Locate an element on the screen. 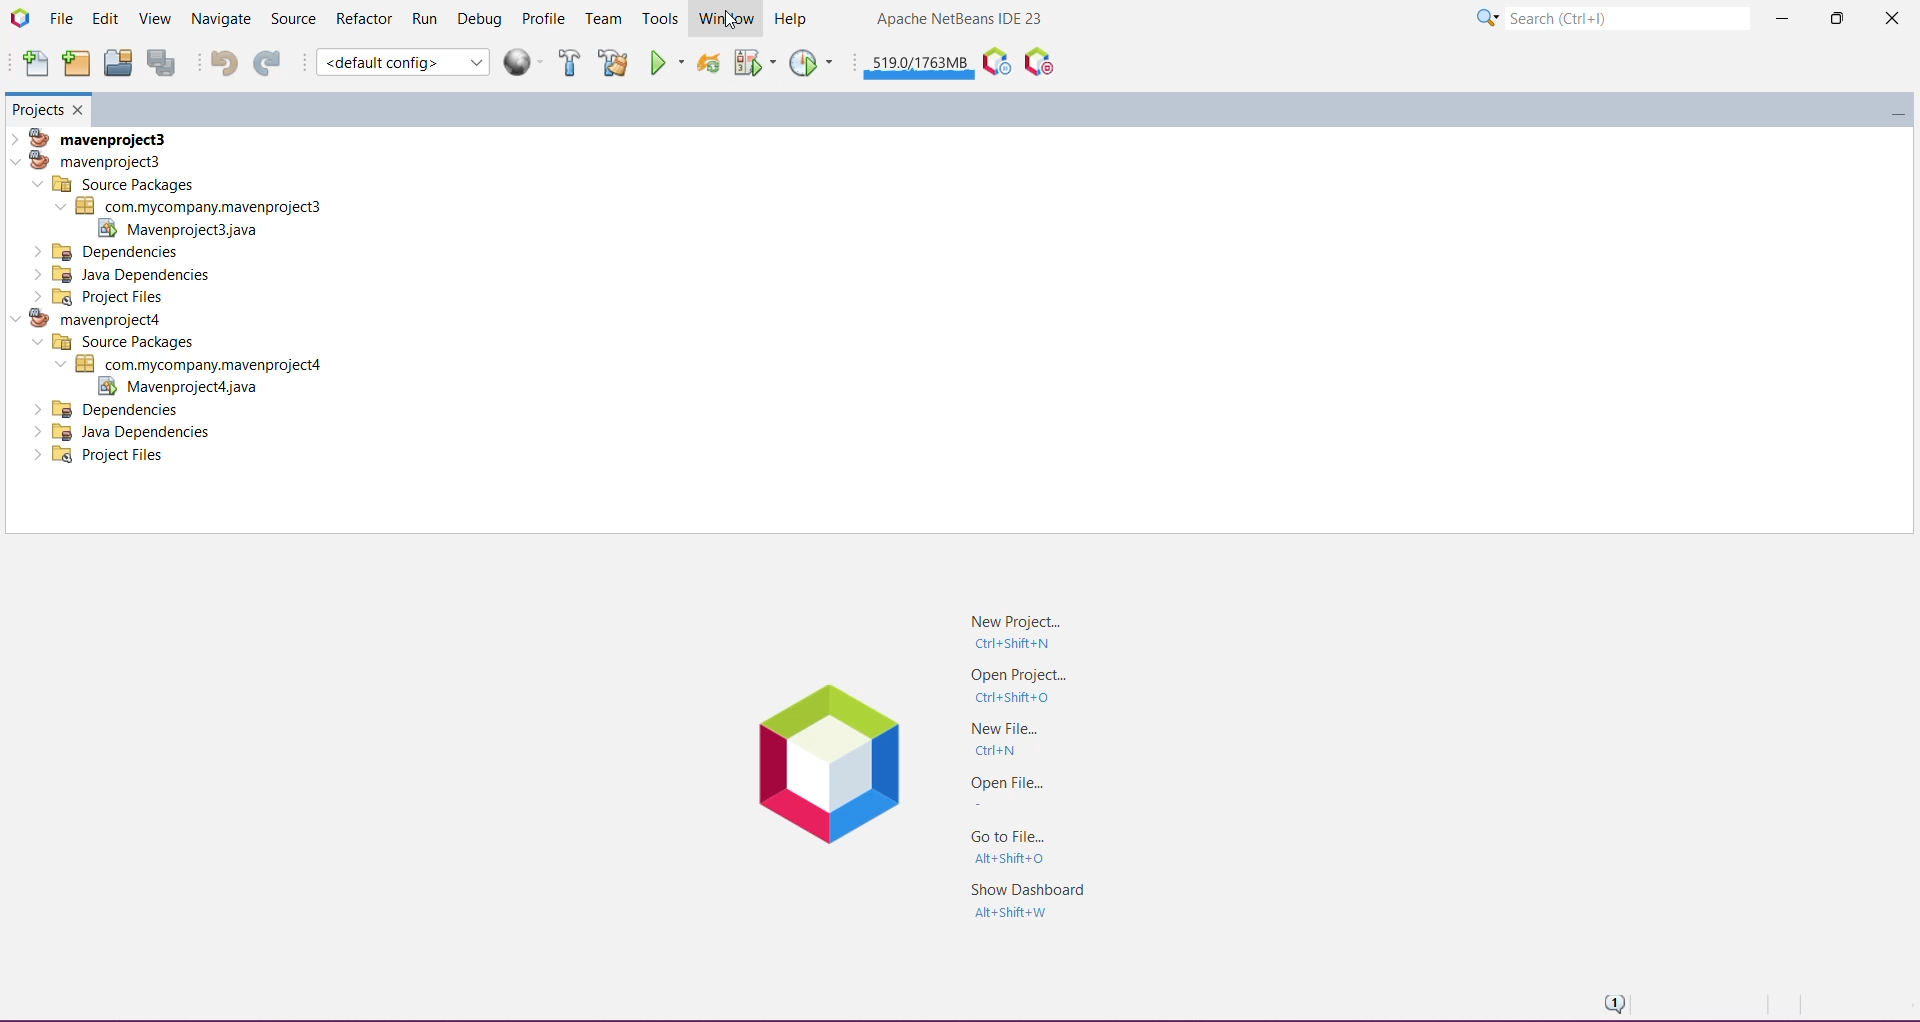 Image resolution: width=1920 pixels, height=1022 pixels. File is located at coordinates (61, 18).